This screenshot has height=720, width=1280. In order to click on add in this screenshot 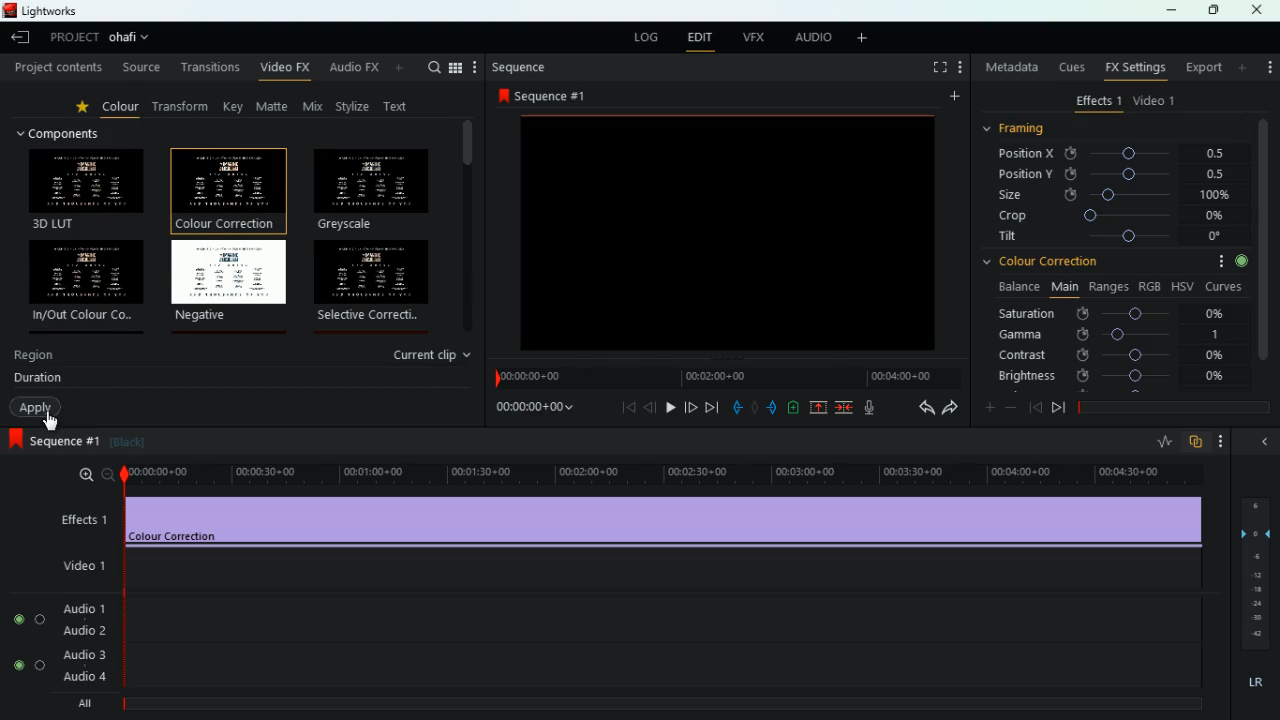, I will do `click(1238, 67)`.